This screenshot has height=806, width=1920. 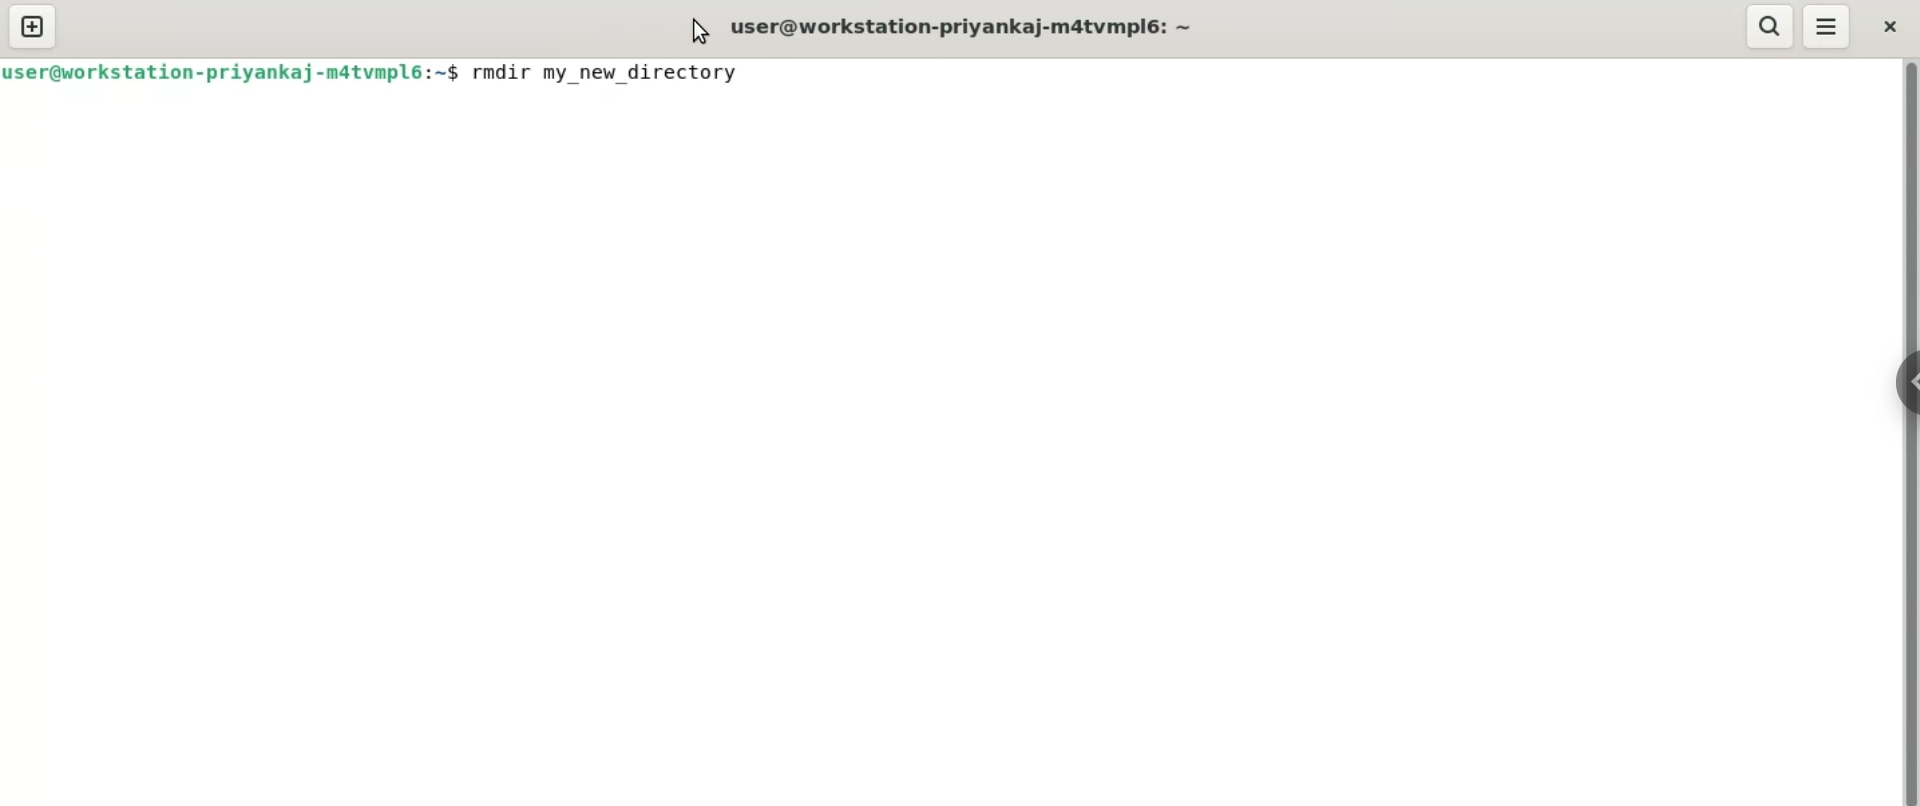 I want to click on search, so click(x=1768, y=26).